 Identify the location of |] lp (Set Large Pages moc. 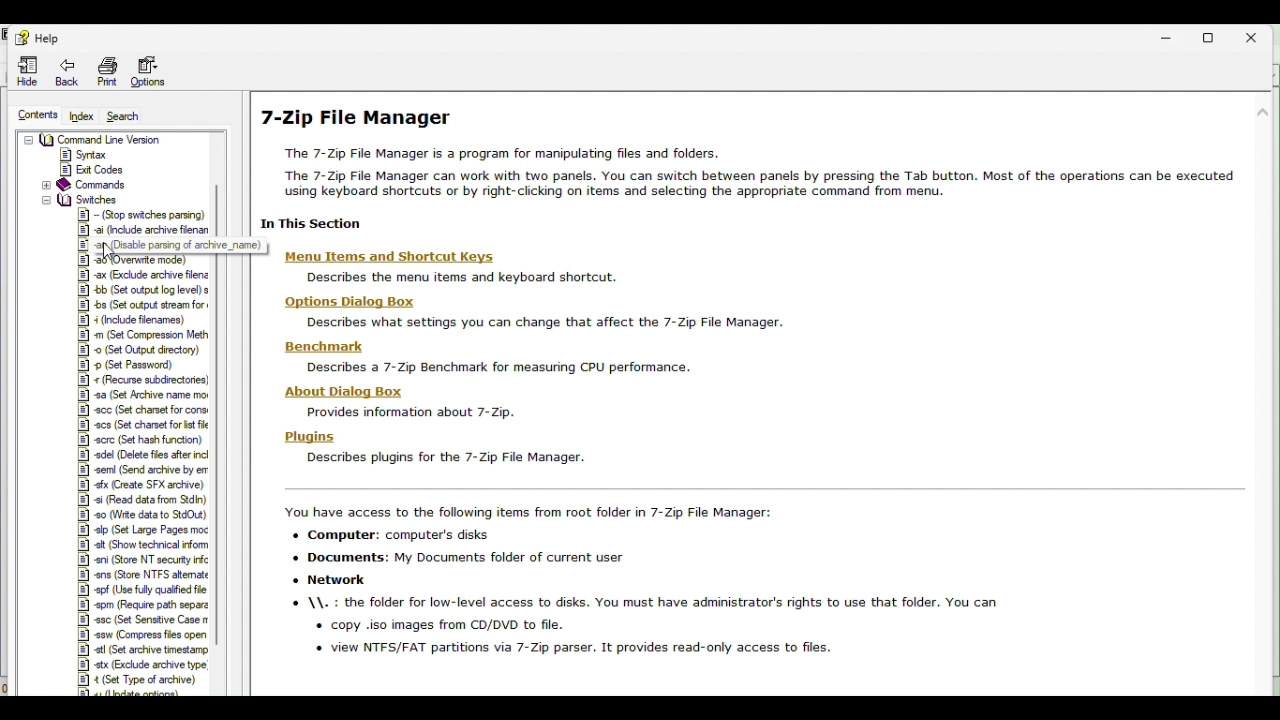
(140, 531).